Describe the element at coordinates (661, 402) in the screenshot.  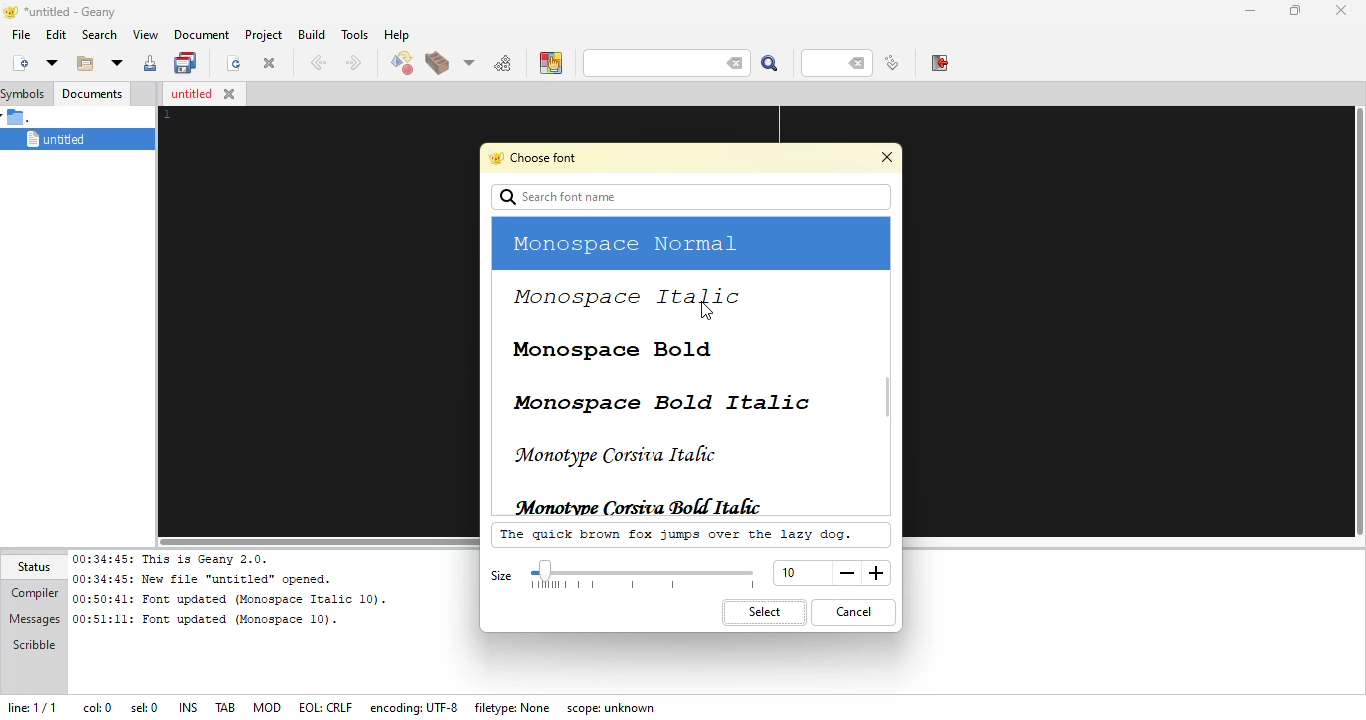
I see `monospace bold italic` at that location.